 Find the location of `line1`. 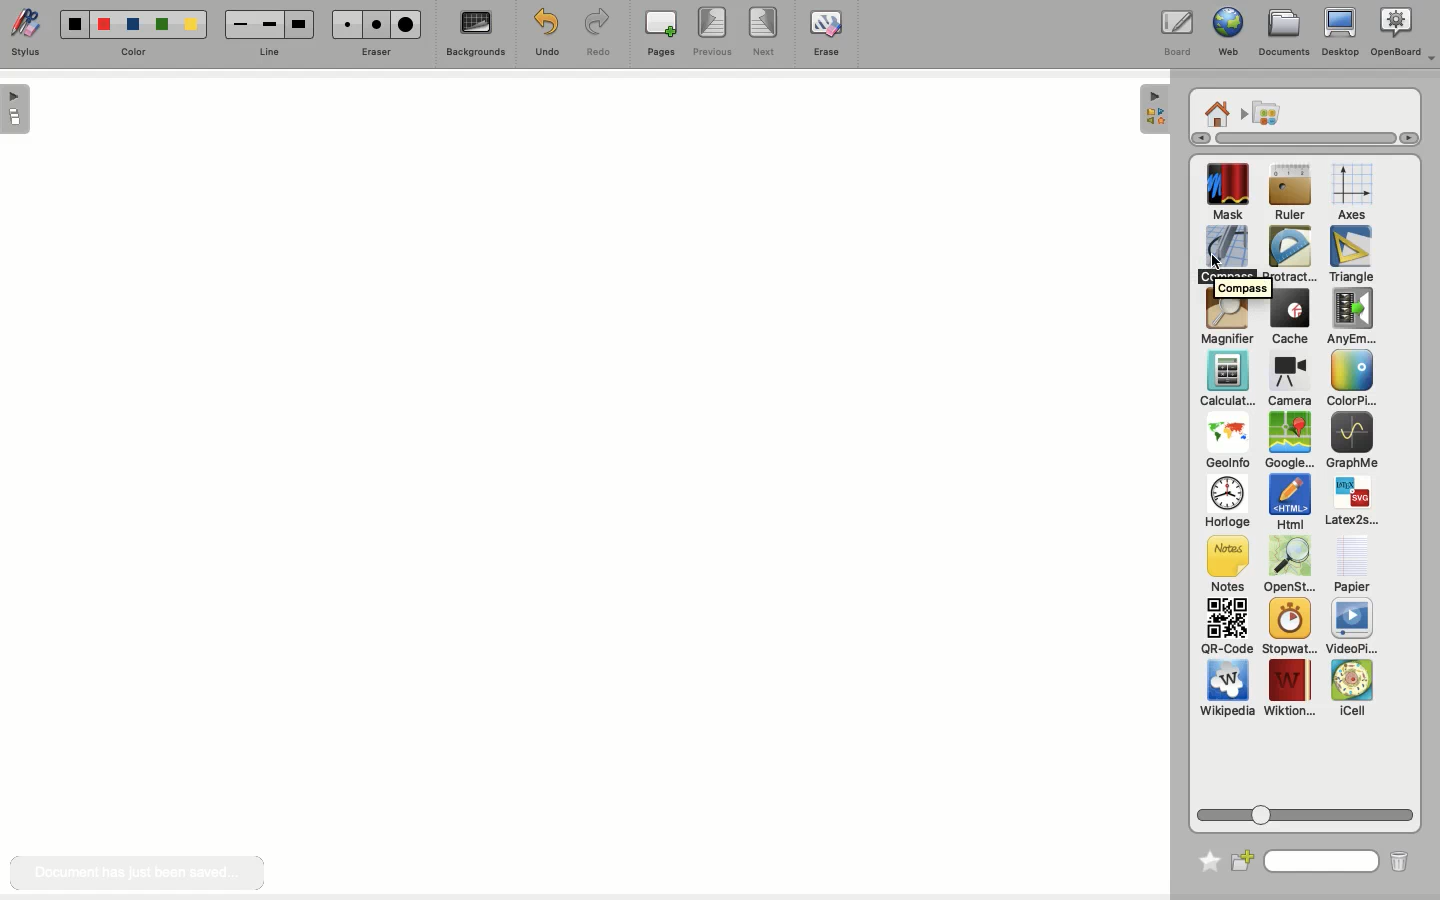

line1 is located at coordinates (239, 23).